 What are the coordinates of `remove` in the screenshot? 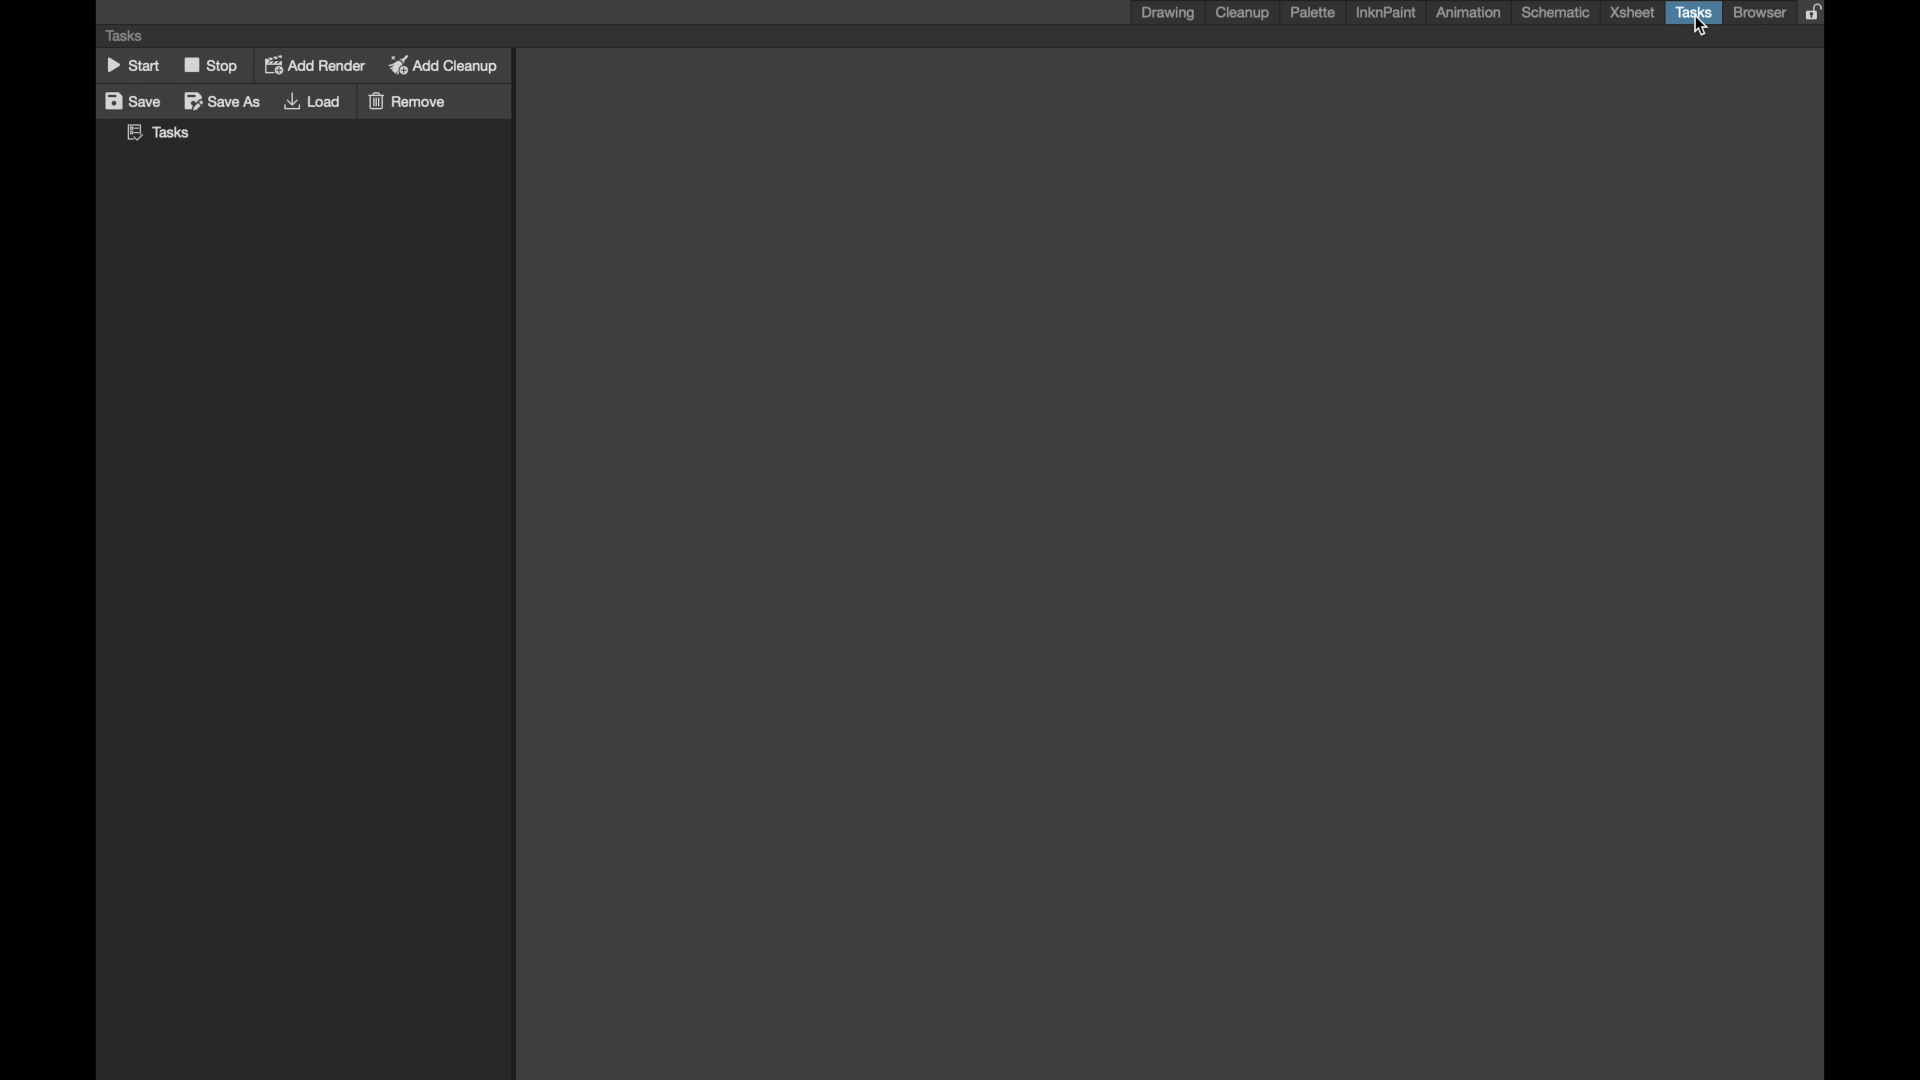 It's located at (408, 100).